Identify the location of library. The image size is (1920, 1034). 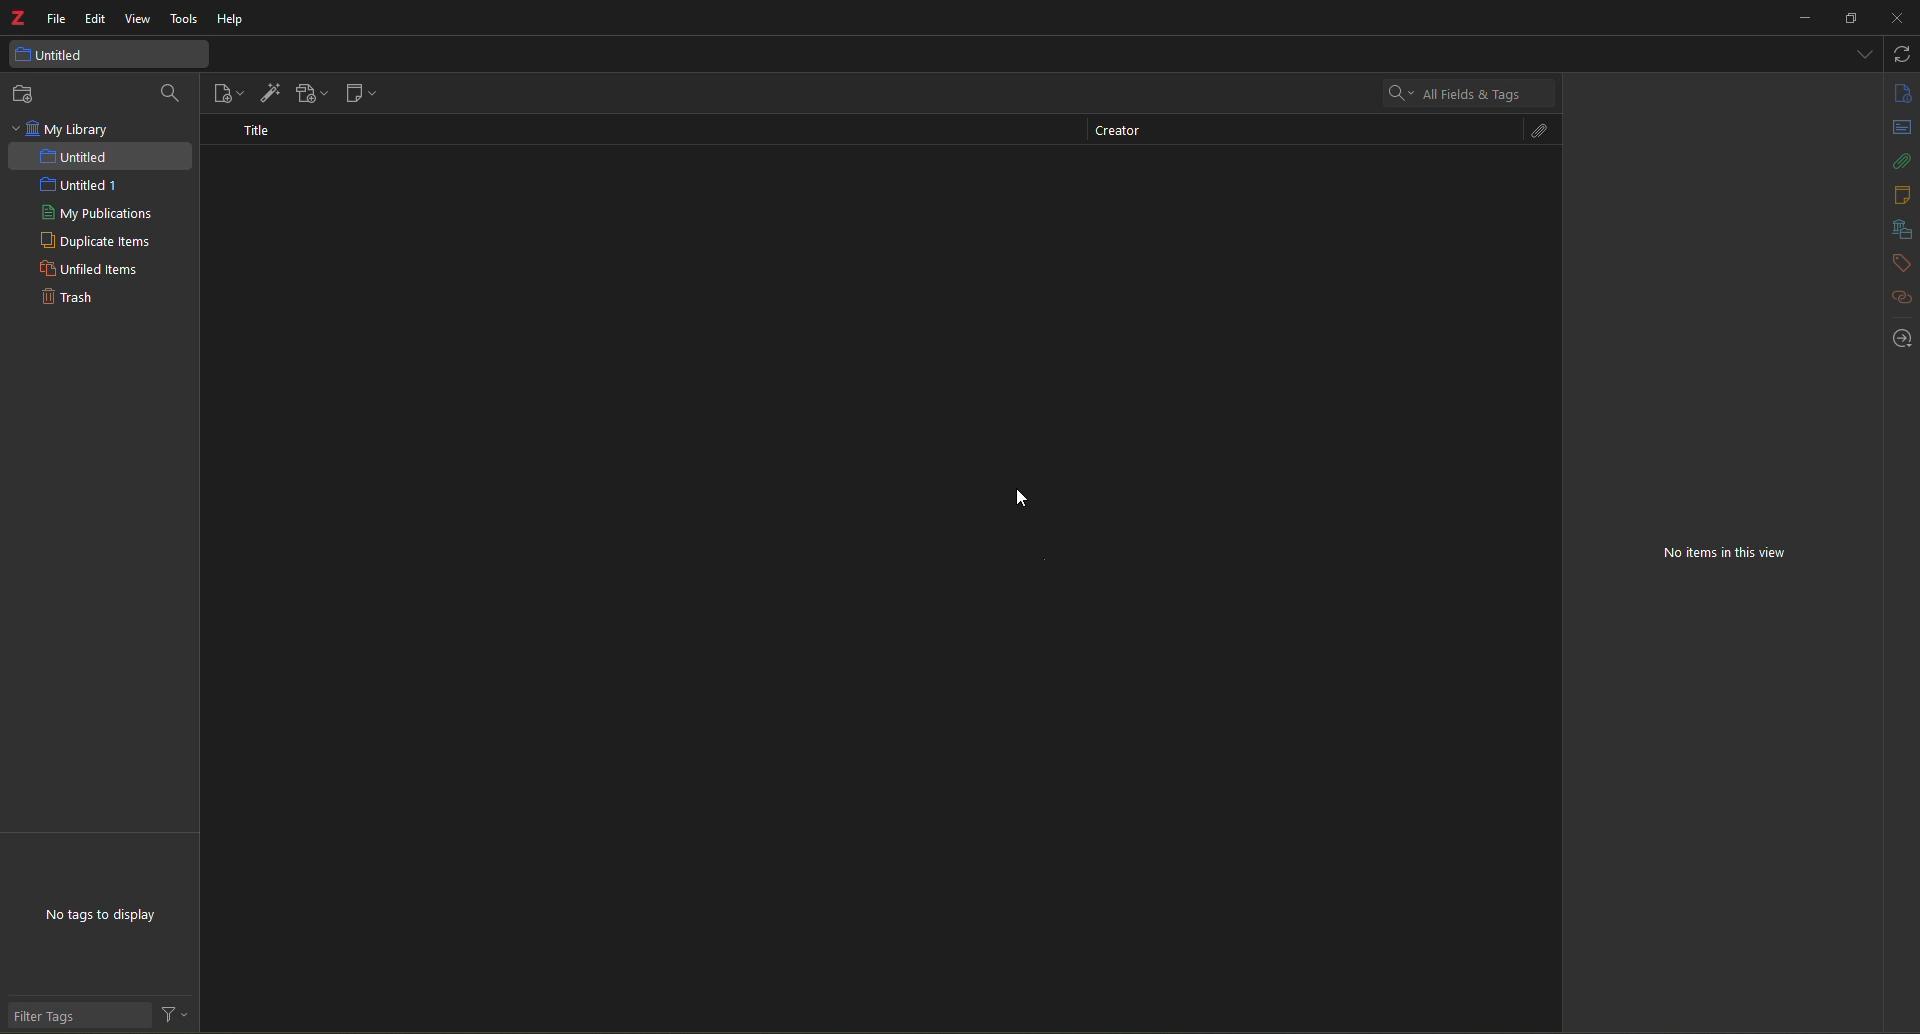
(1901, 228).